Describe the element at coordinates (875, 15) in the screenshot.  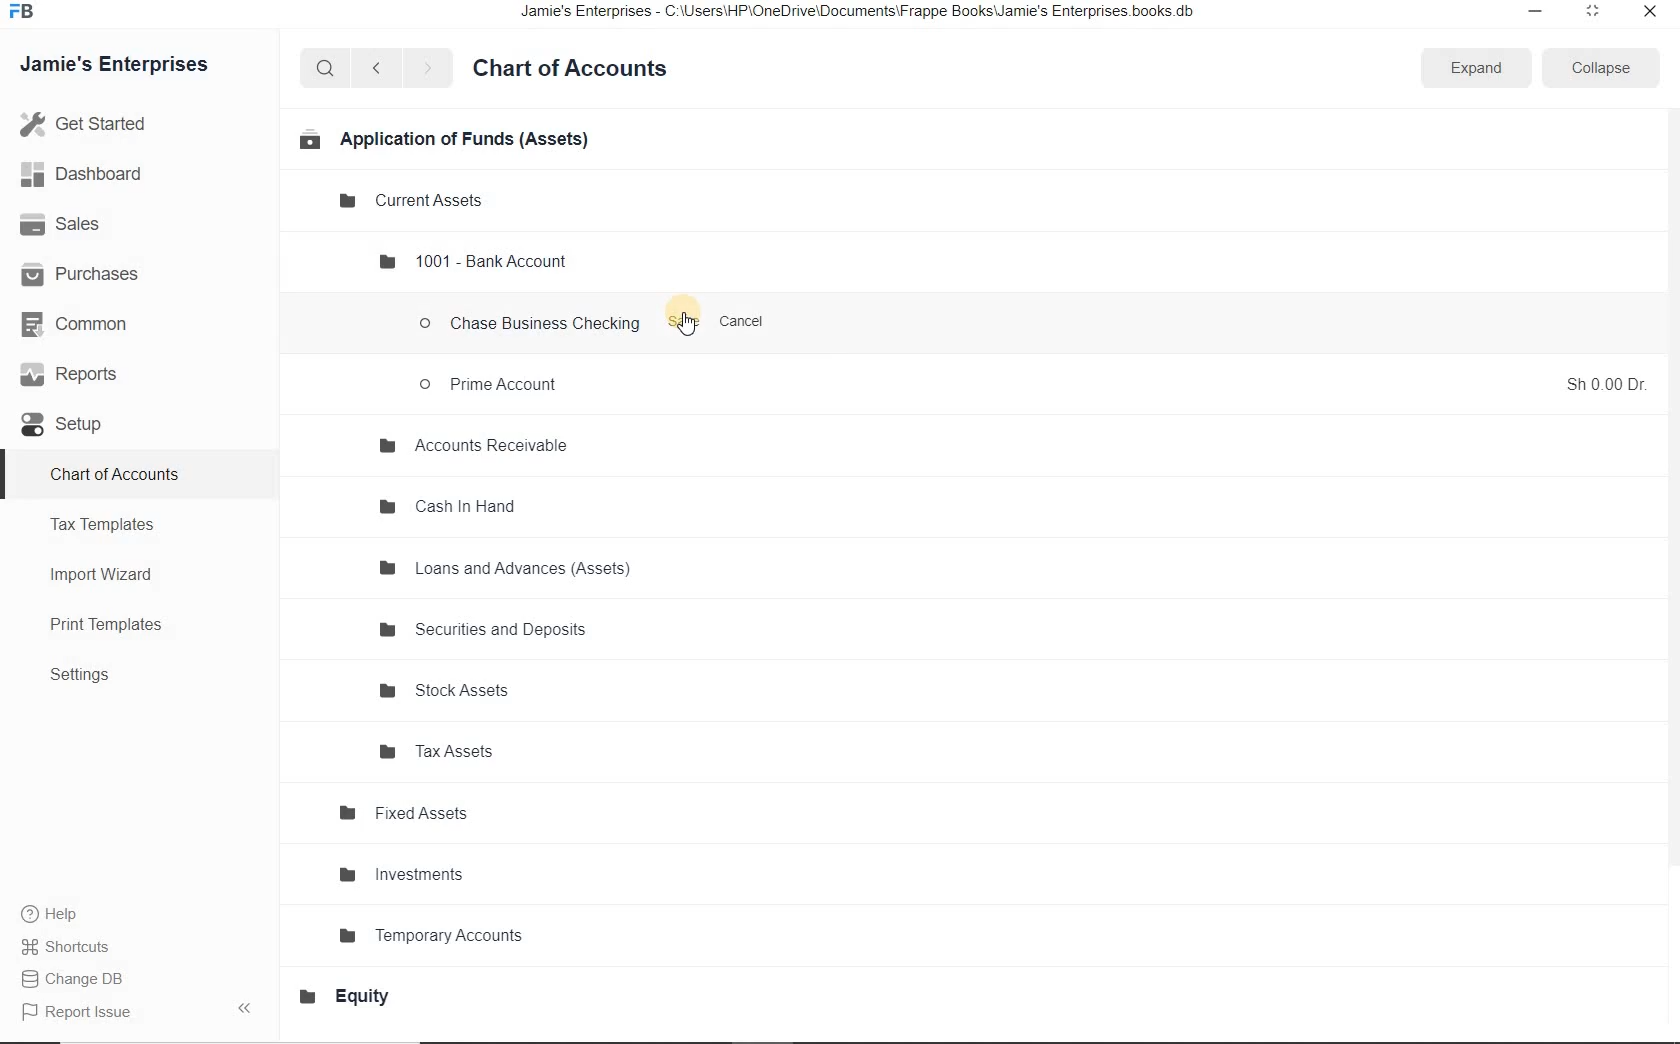
I see `Jamie's Enterprises - C:\Users\HP\OneDrive\Documents\Frappe Books\Jamie's Enterprises books.db` at that location.